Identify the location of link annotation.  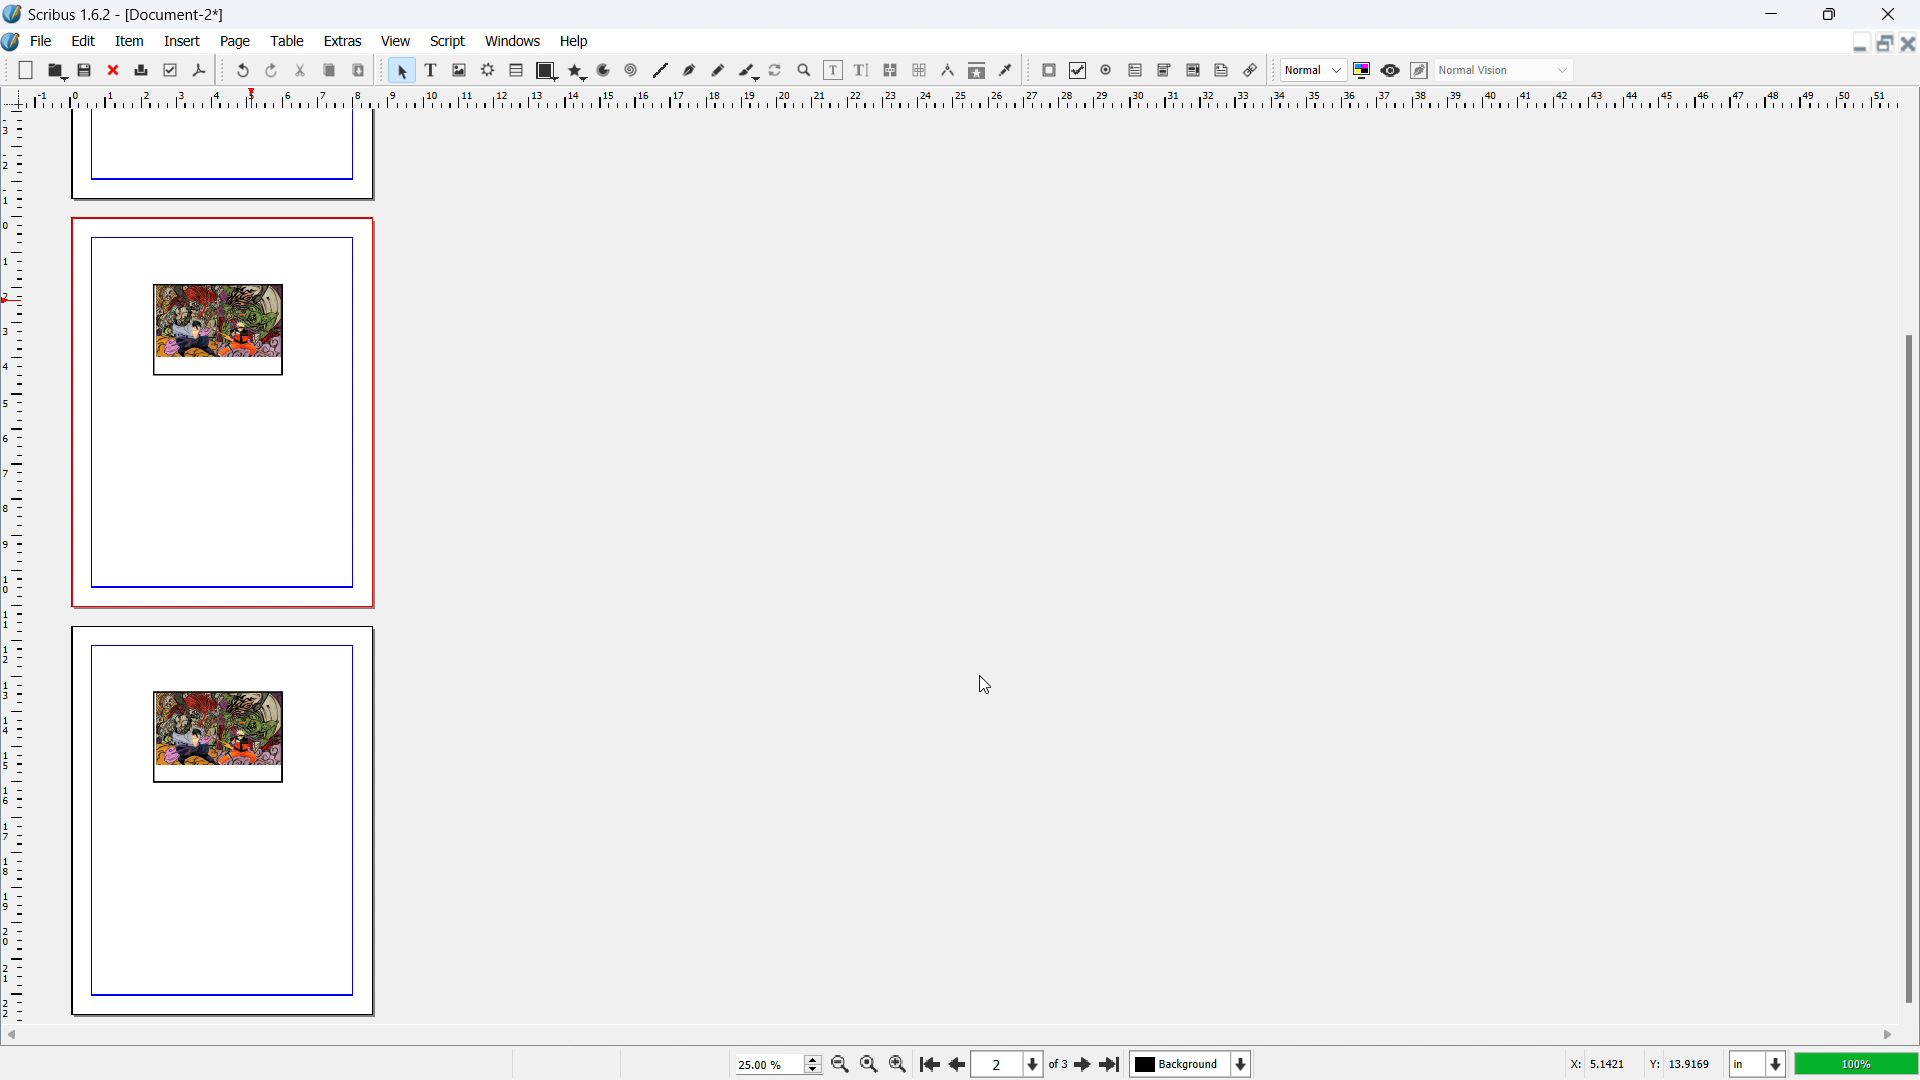
(1251, 70).